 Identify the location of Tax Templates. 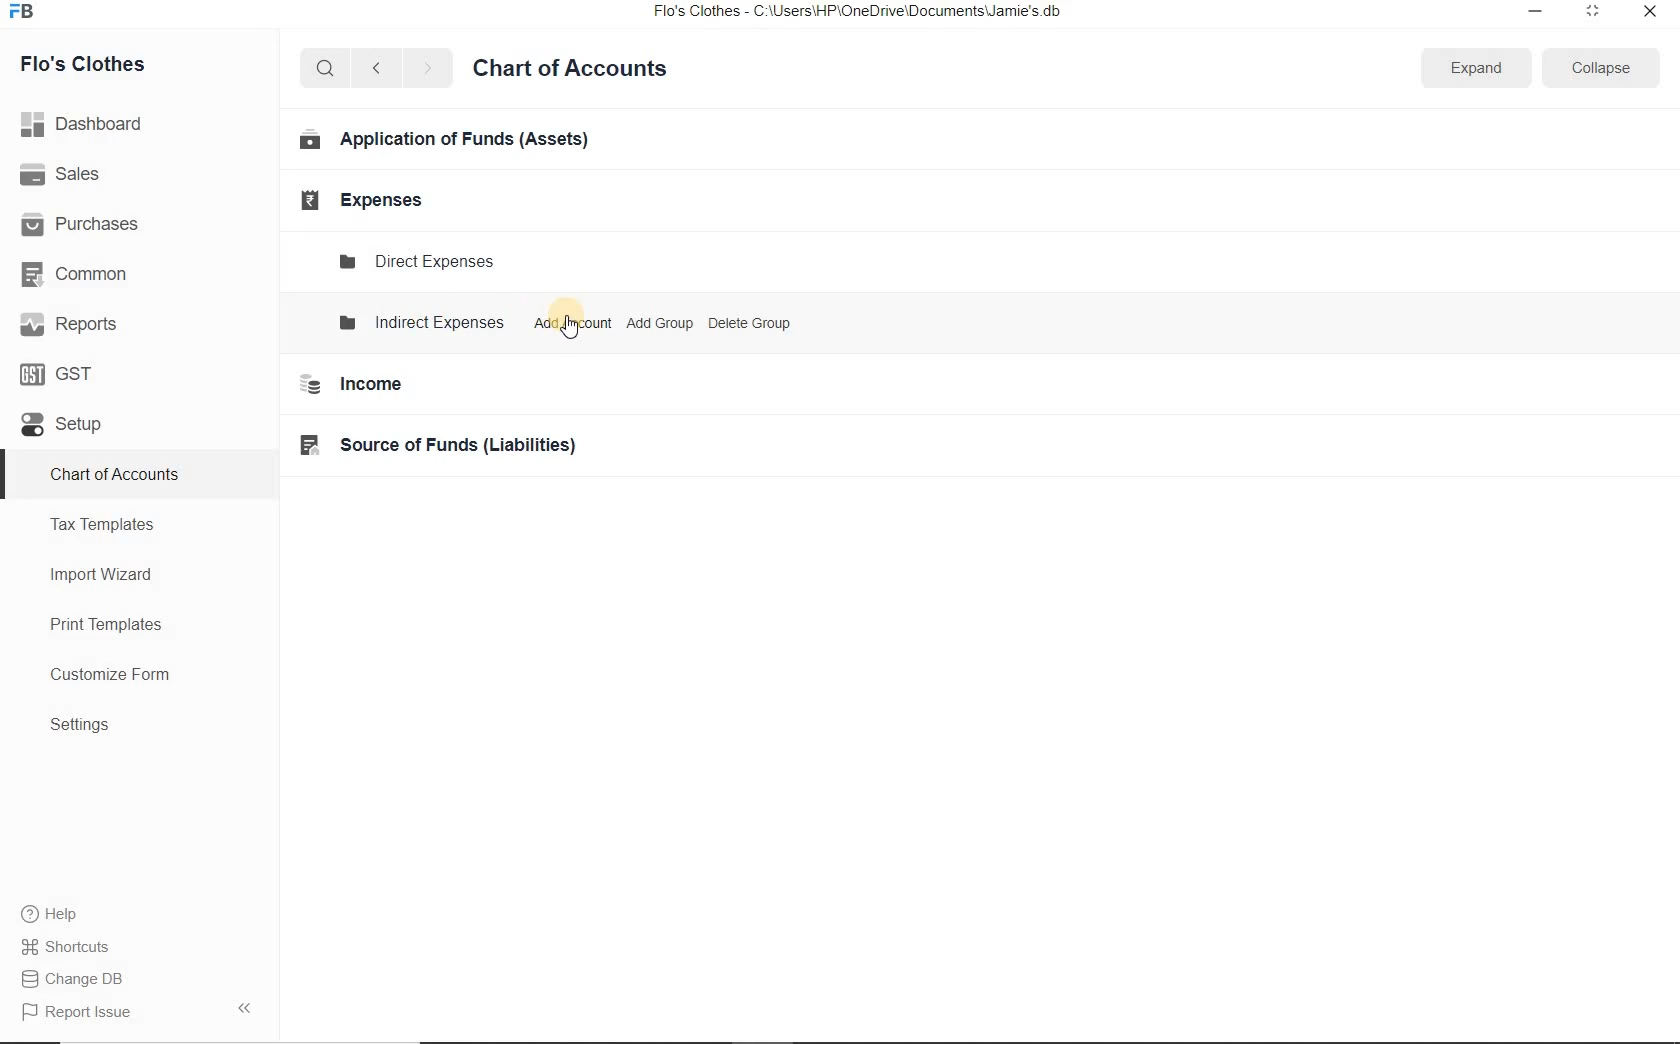
(103, 524).